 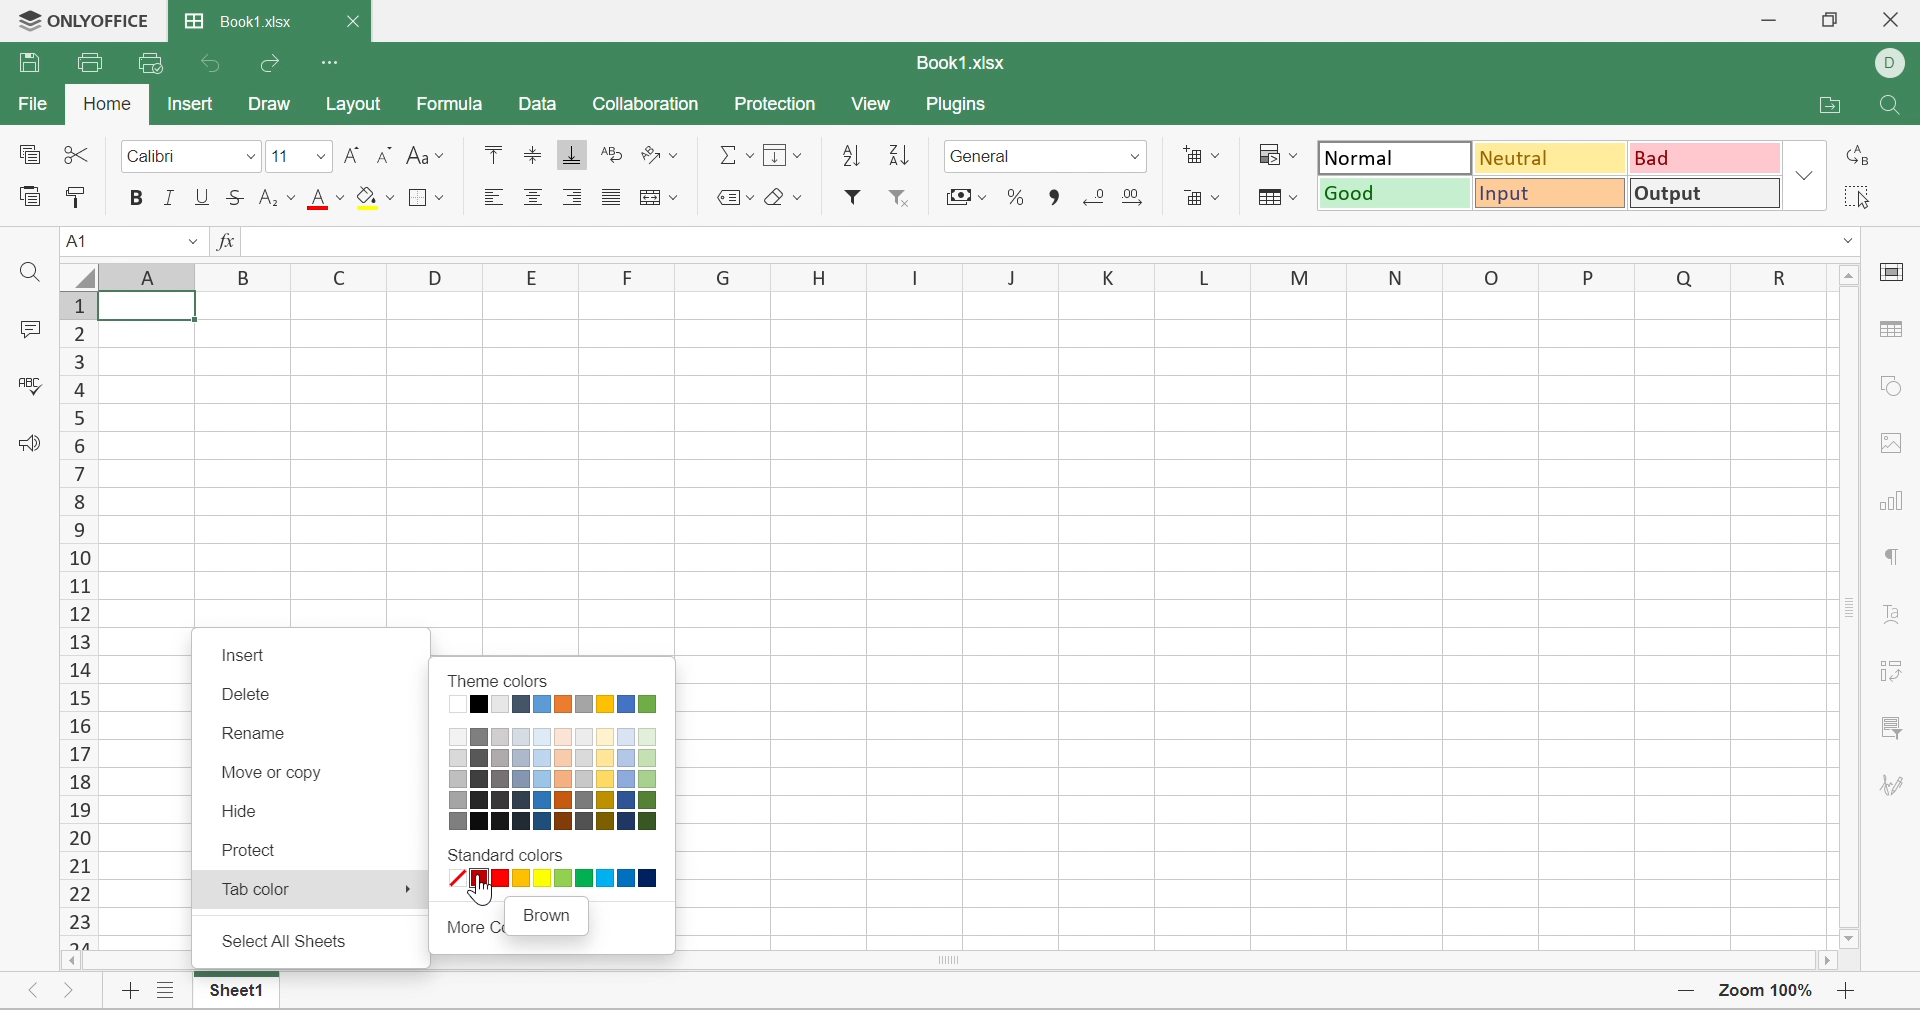 What do you see at coordinates (728, 194) in the screenshot?
I see `Named ranges` at bounding box center [728, 194].